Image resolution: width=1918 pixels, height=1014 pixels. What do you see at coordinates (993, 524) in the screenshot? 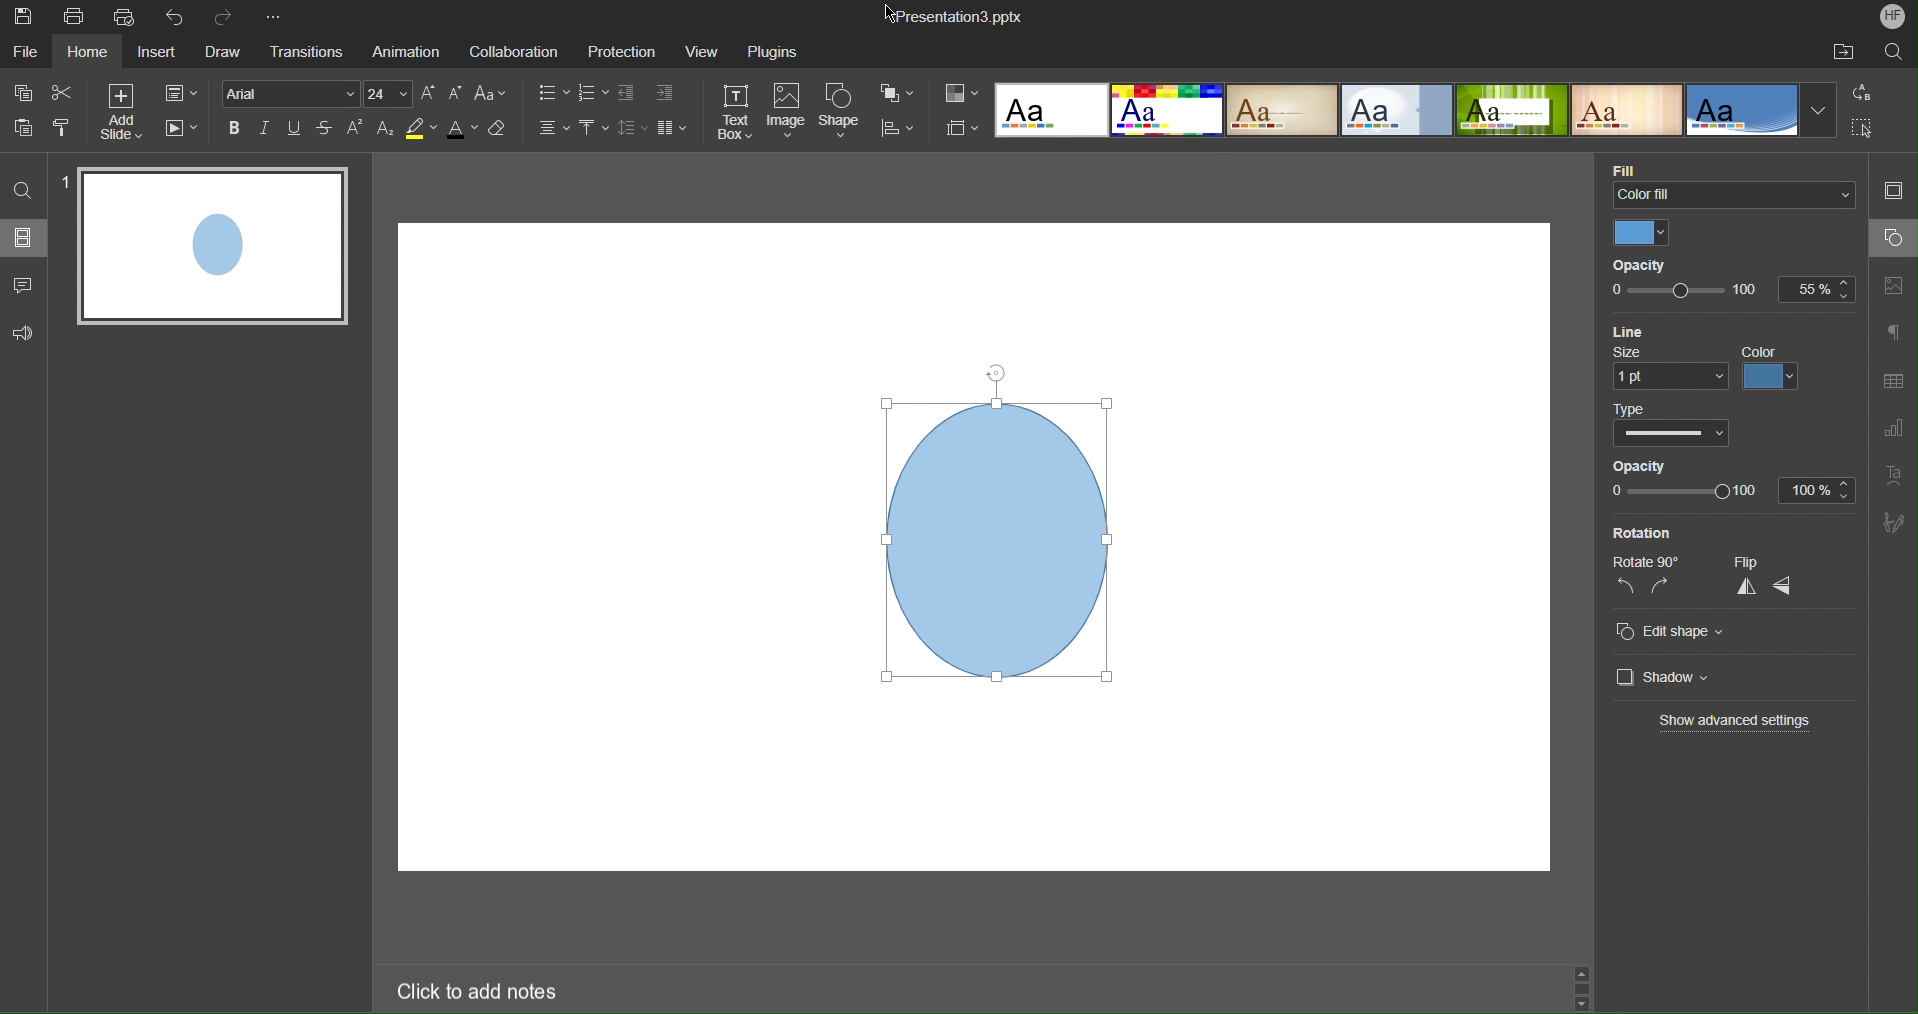
I see `Image` at bounding box center [993, 524].